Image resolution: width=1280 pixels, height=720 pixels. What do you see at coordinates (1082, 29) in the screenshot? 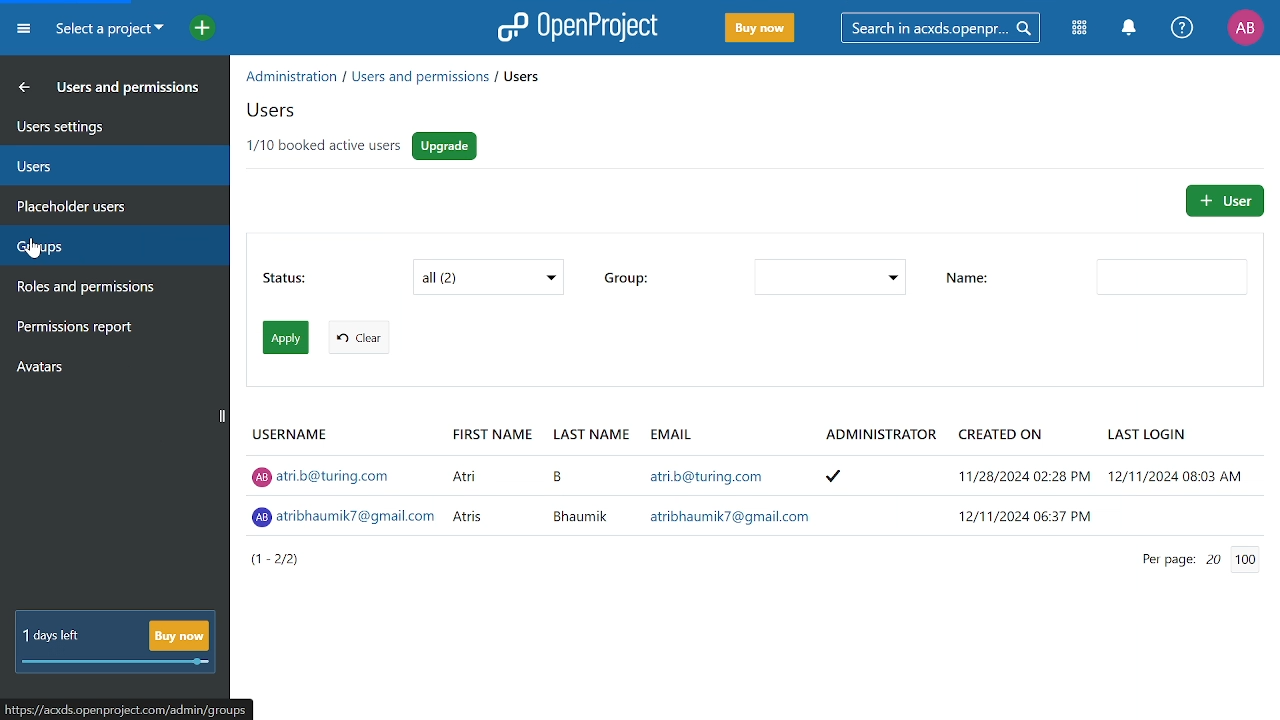
I see `Modules` at bounding box center [1082, 29].